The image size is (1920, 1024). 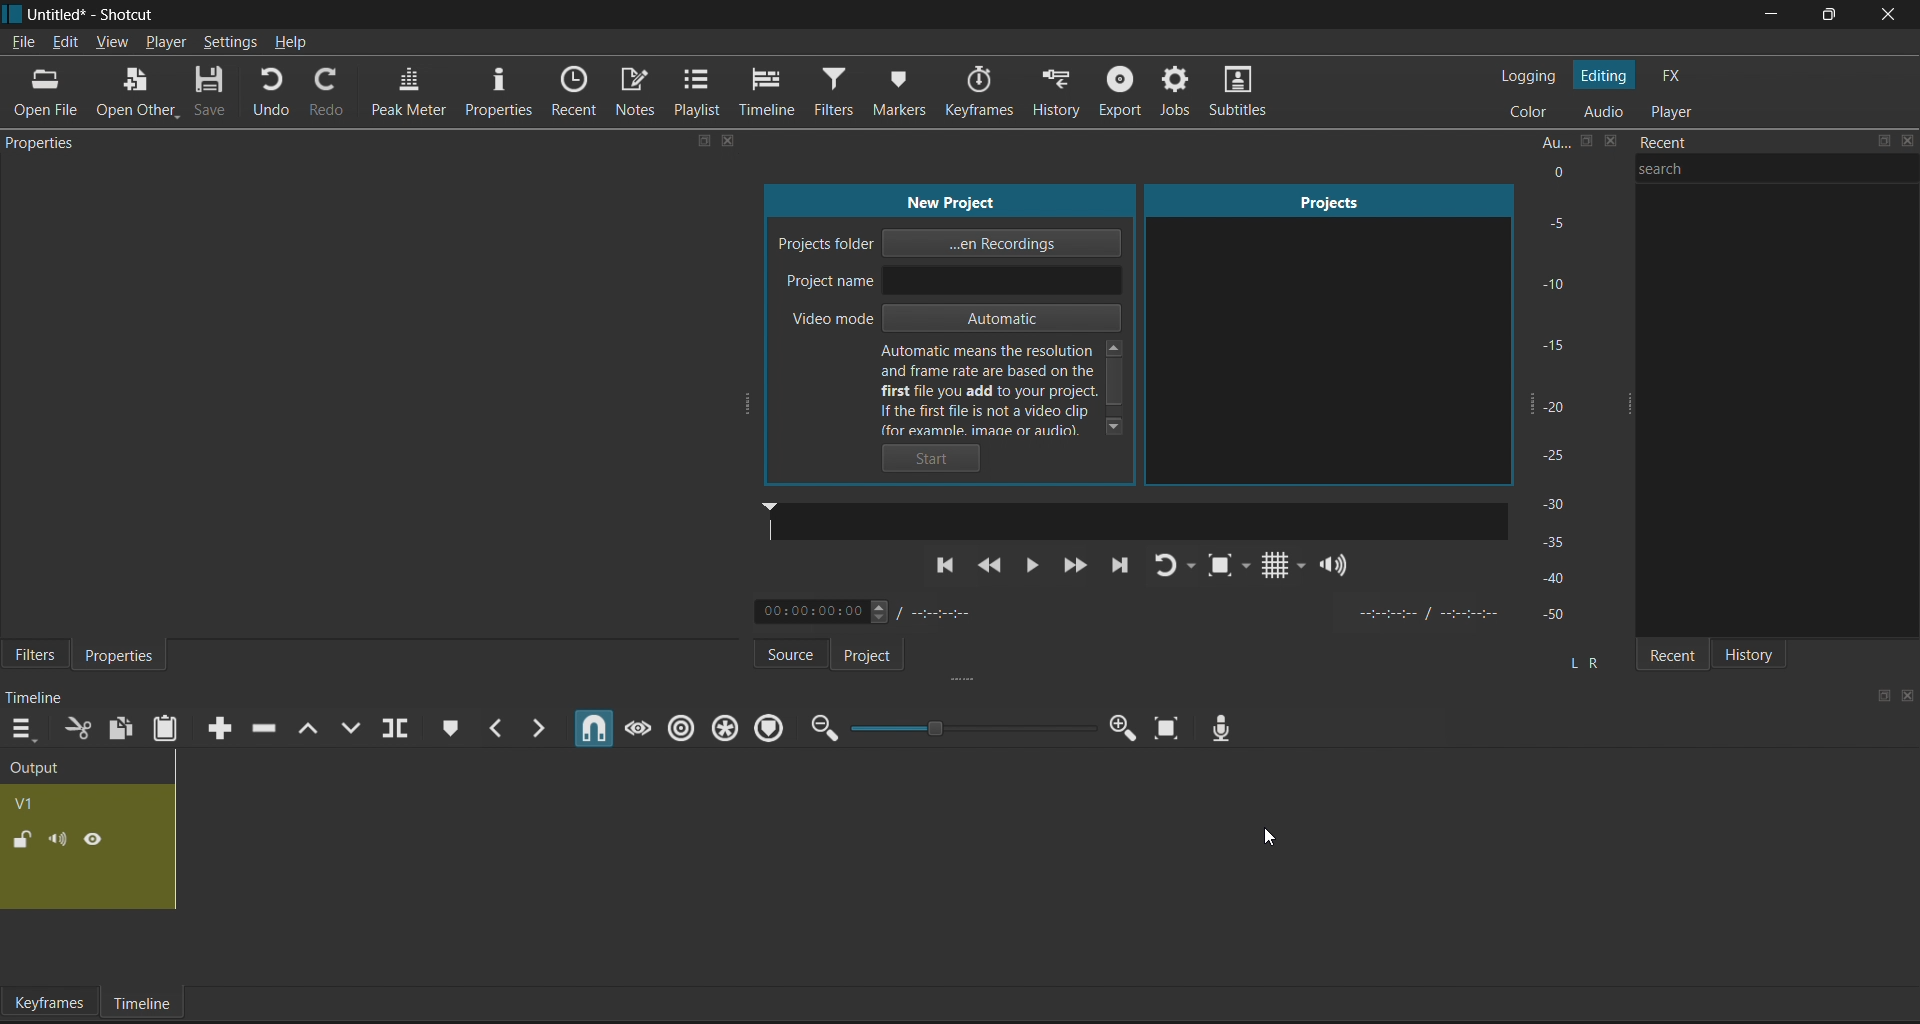 I want to click on Video mode, so click(x=950, y=320).